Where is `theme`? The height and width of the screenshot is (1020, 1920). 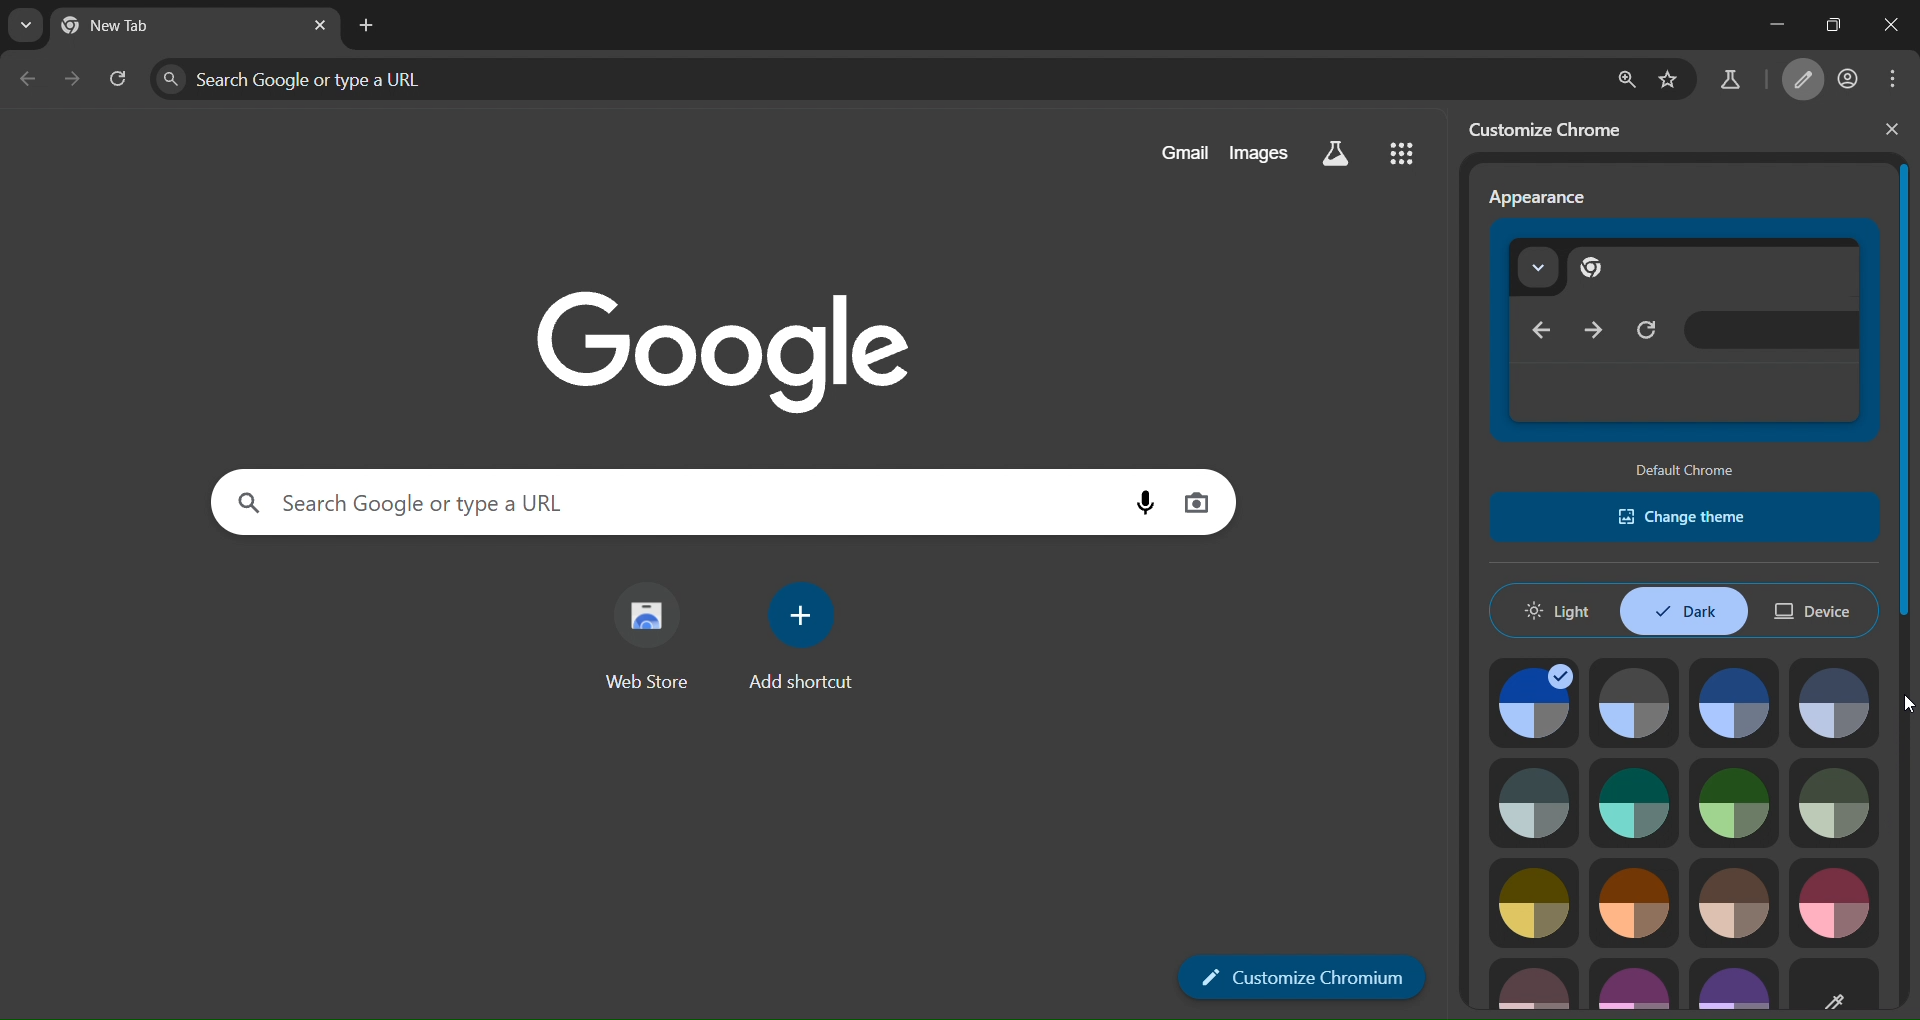
theme is located at coordinates (1538, 704).